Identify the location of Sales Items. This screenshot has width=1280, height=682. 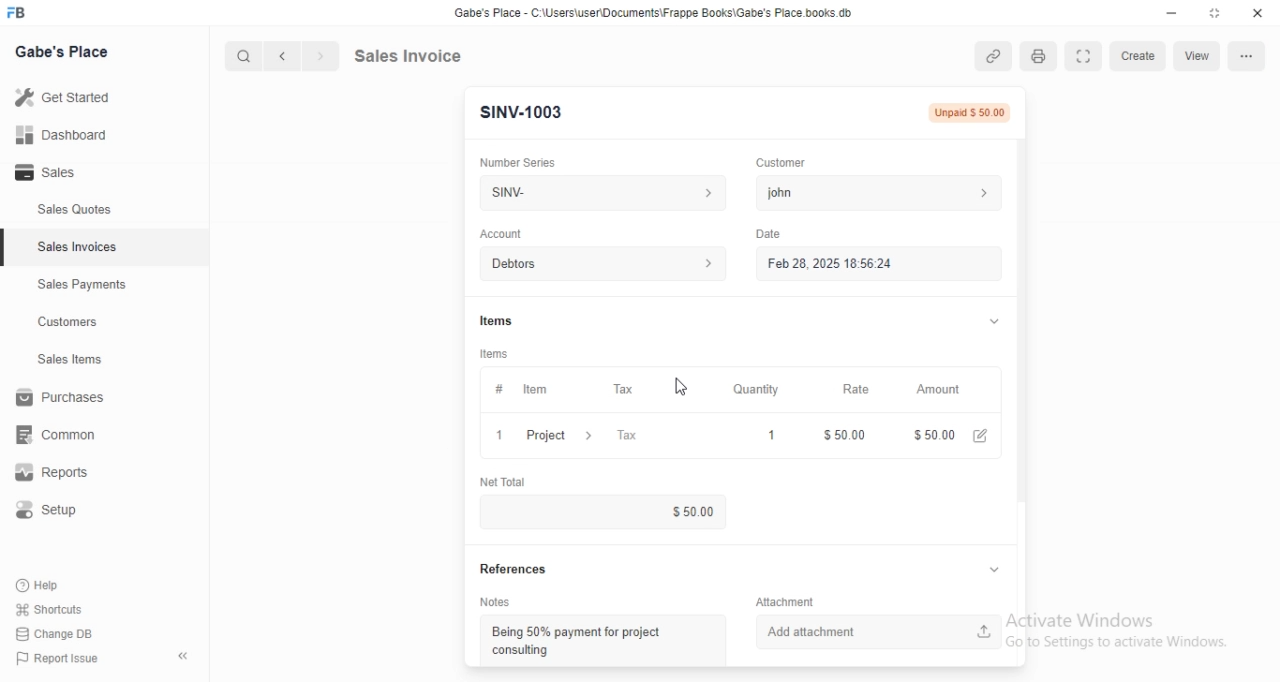
(61, 360).